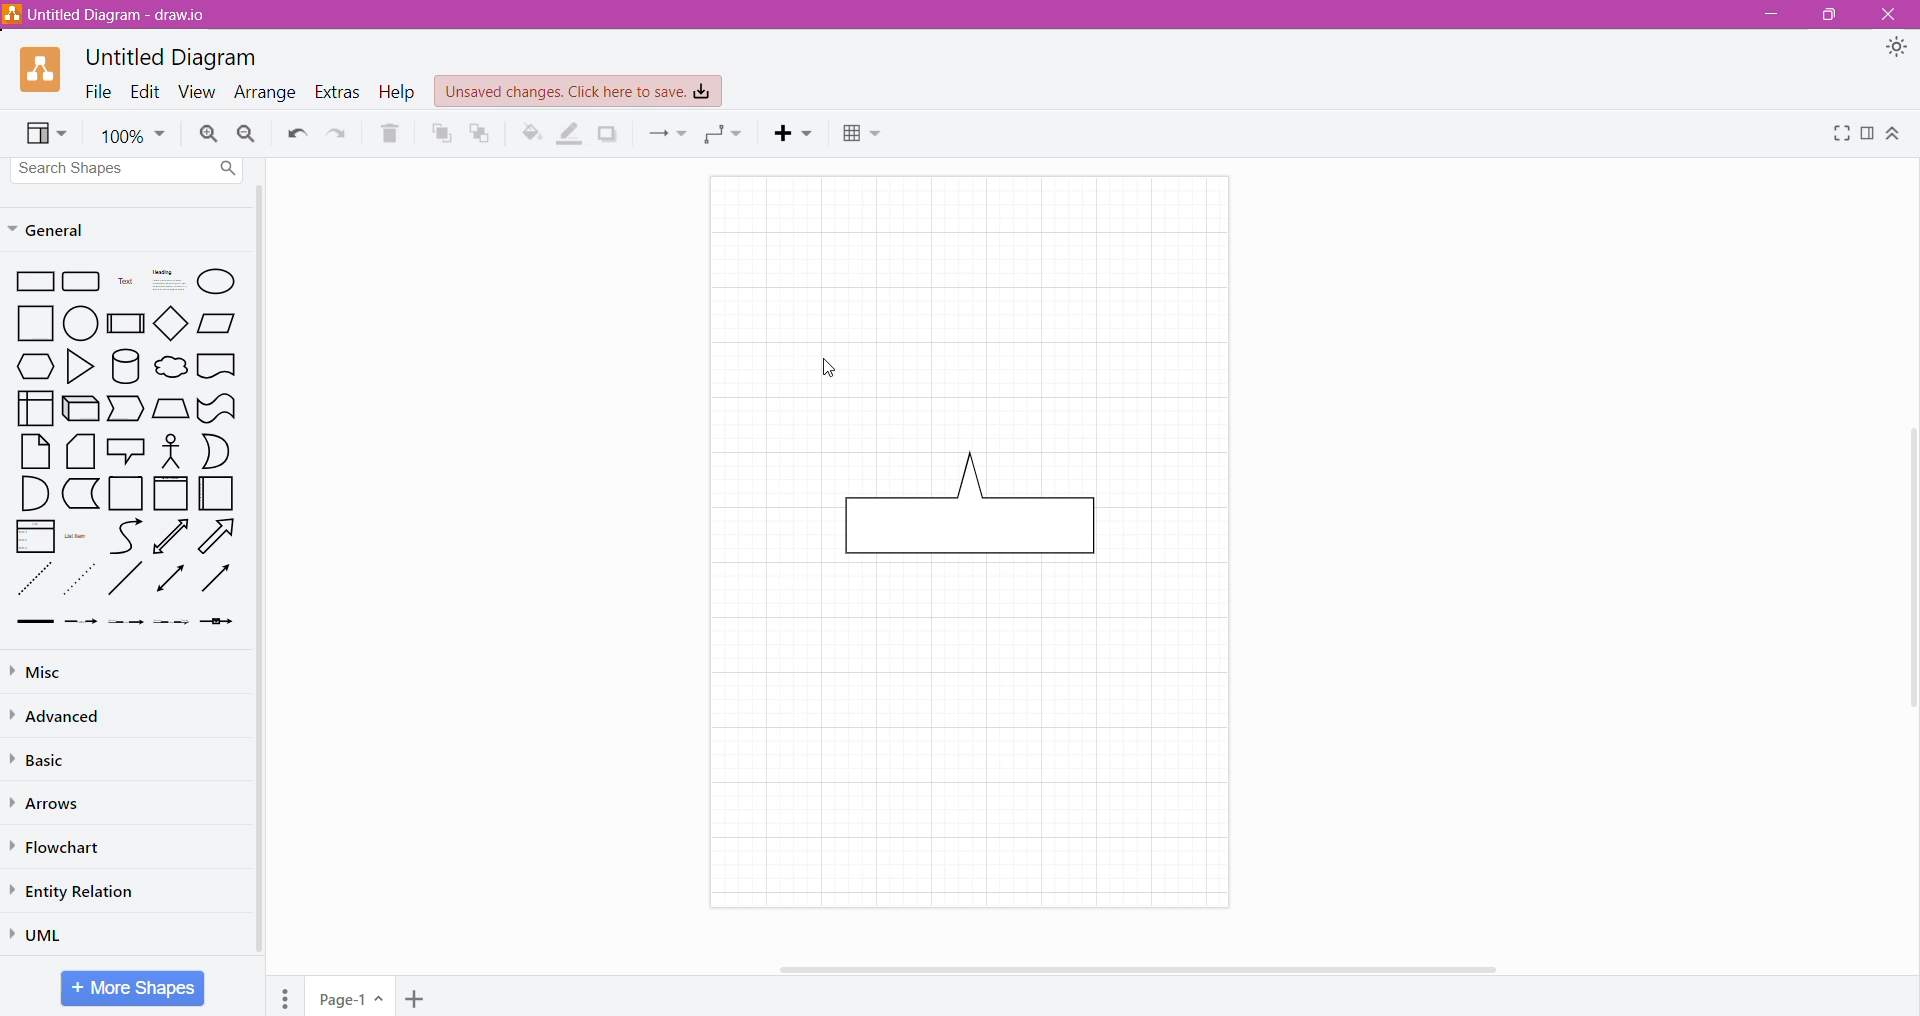 The image size is (1920, 1016). What do you see at coordinates (49, 803) in the screenshot?
I see `Arrows` at bounding box center [49, 803].